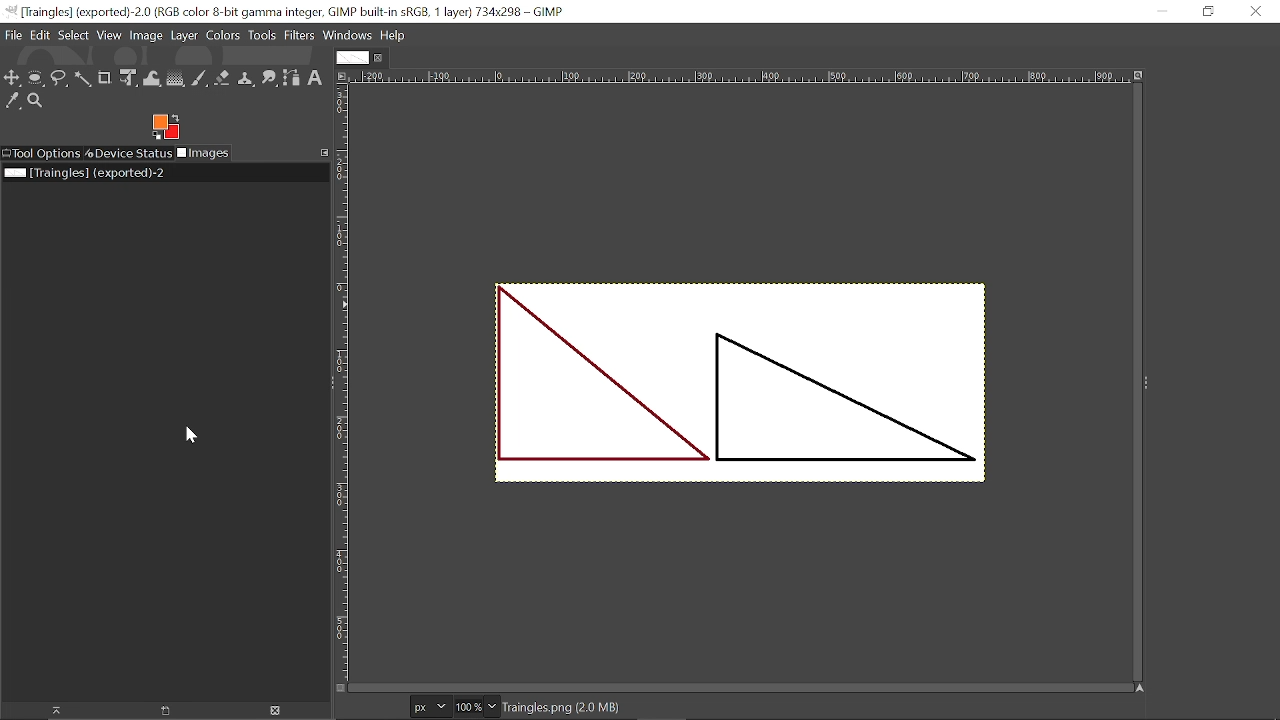 This screenshot has width=1280, height=720. What do you see at coordinates (161, 711) in the screenshot?
I see `Create a new display for this image` at bounding box center [161, 711].